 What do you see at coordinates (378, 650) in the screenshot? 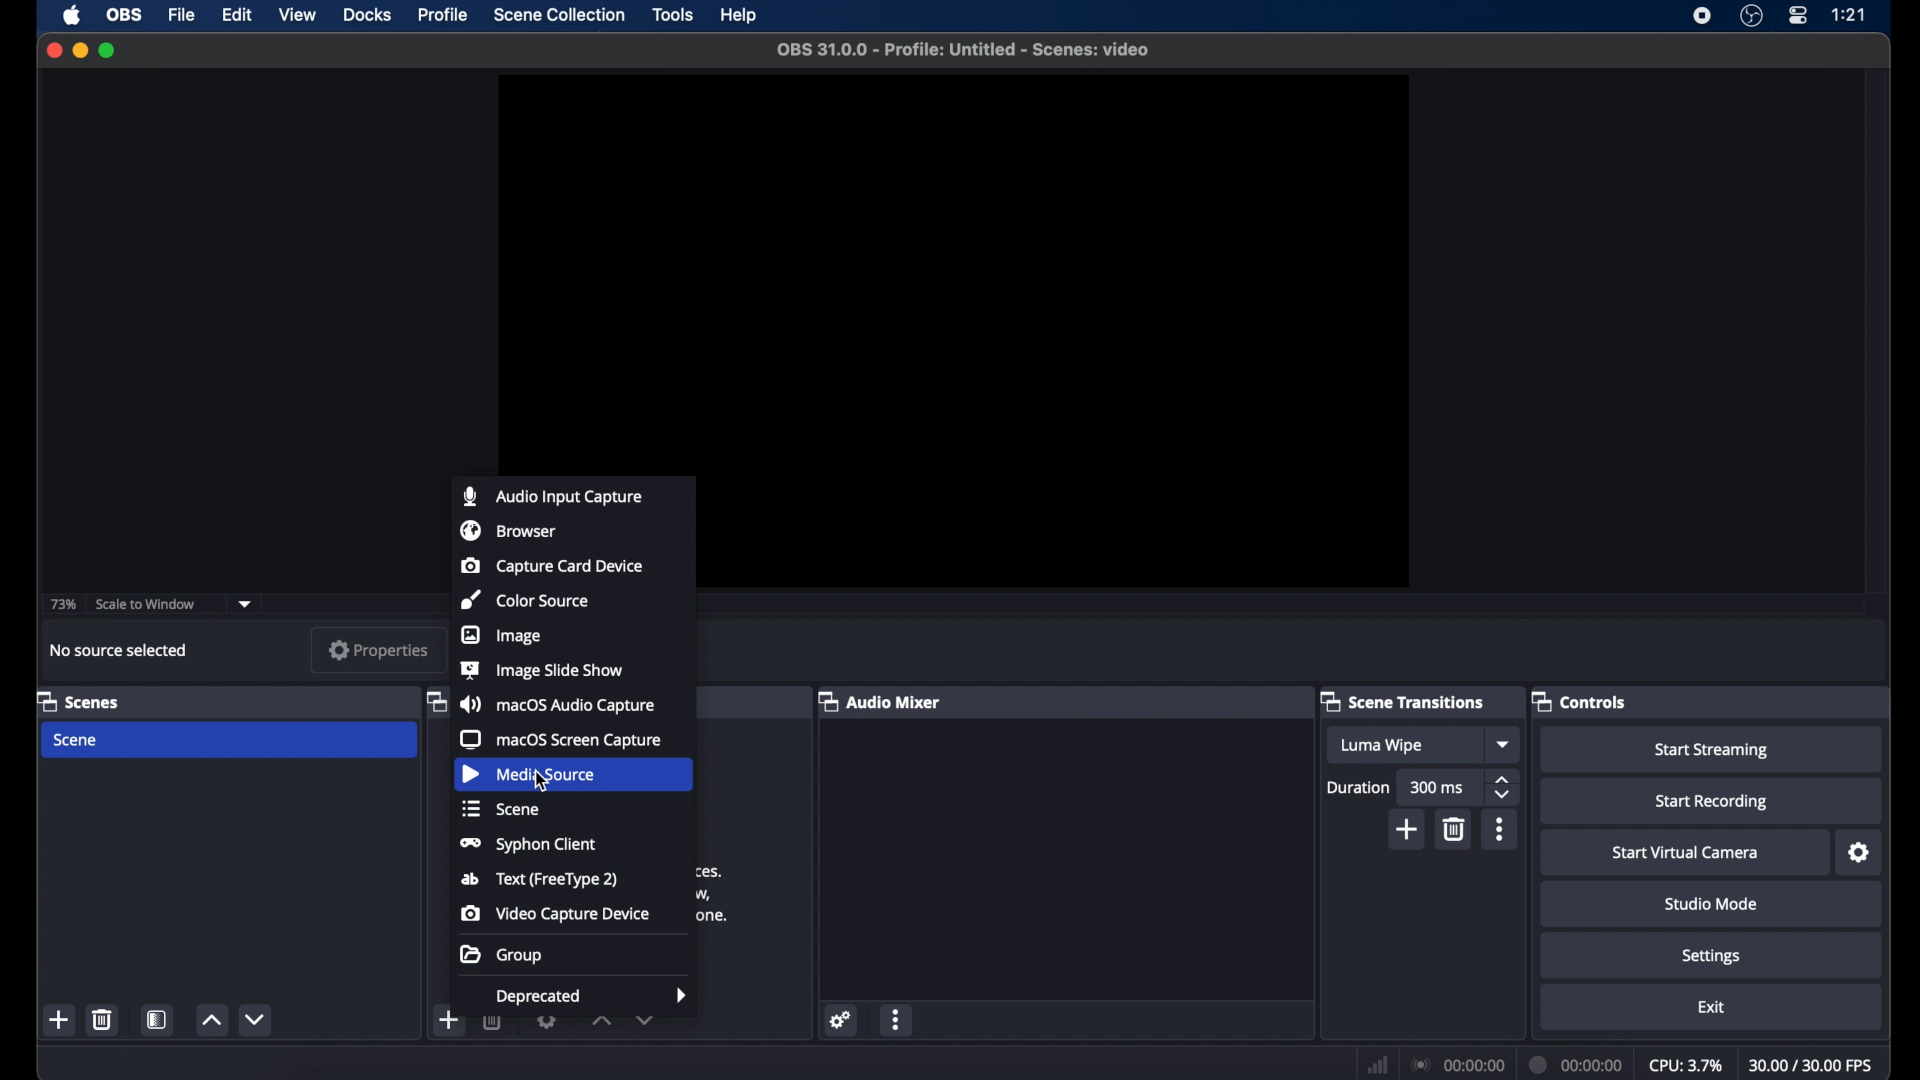
I see `properties` at bounding box center [378, 650].